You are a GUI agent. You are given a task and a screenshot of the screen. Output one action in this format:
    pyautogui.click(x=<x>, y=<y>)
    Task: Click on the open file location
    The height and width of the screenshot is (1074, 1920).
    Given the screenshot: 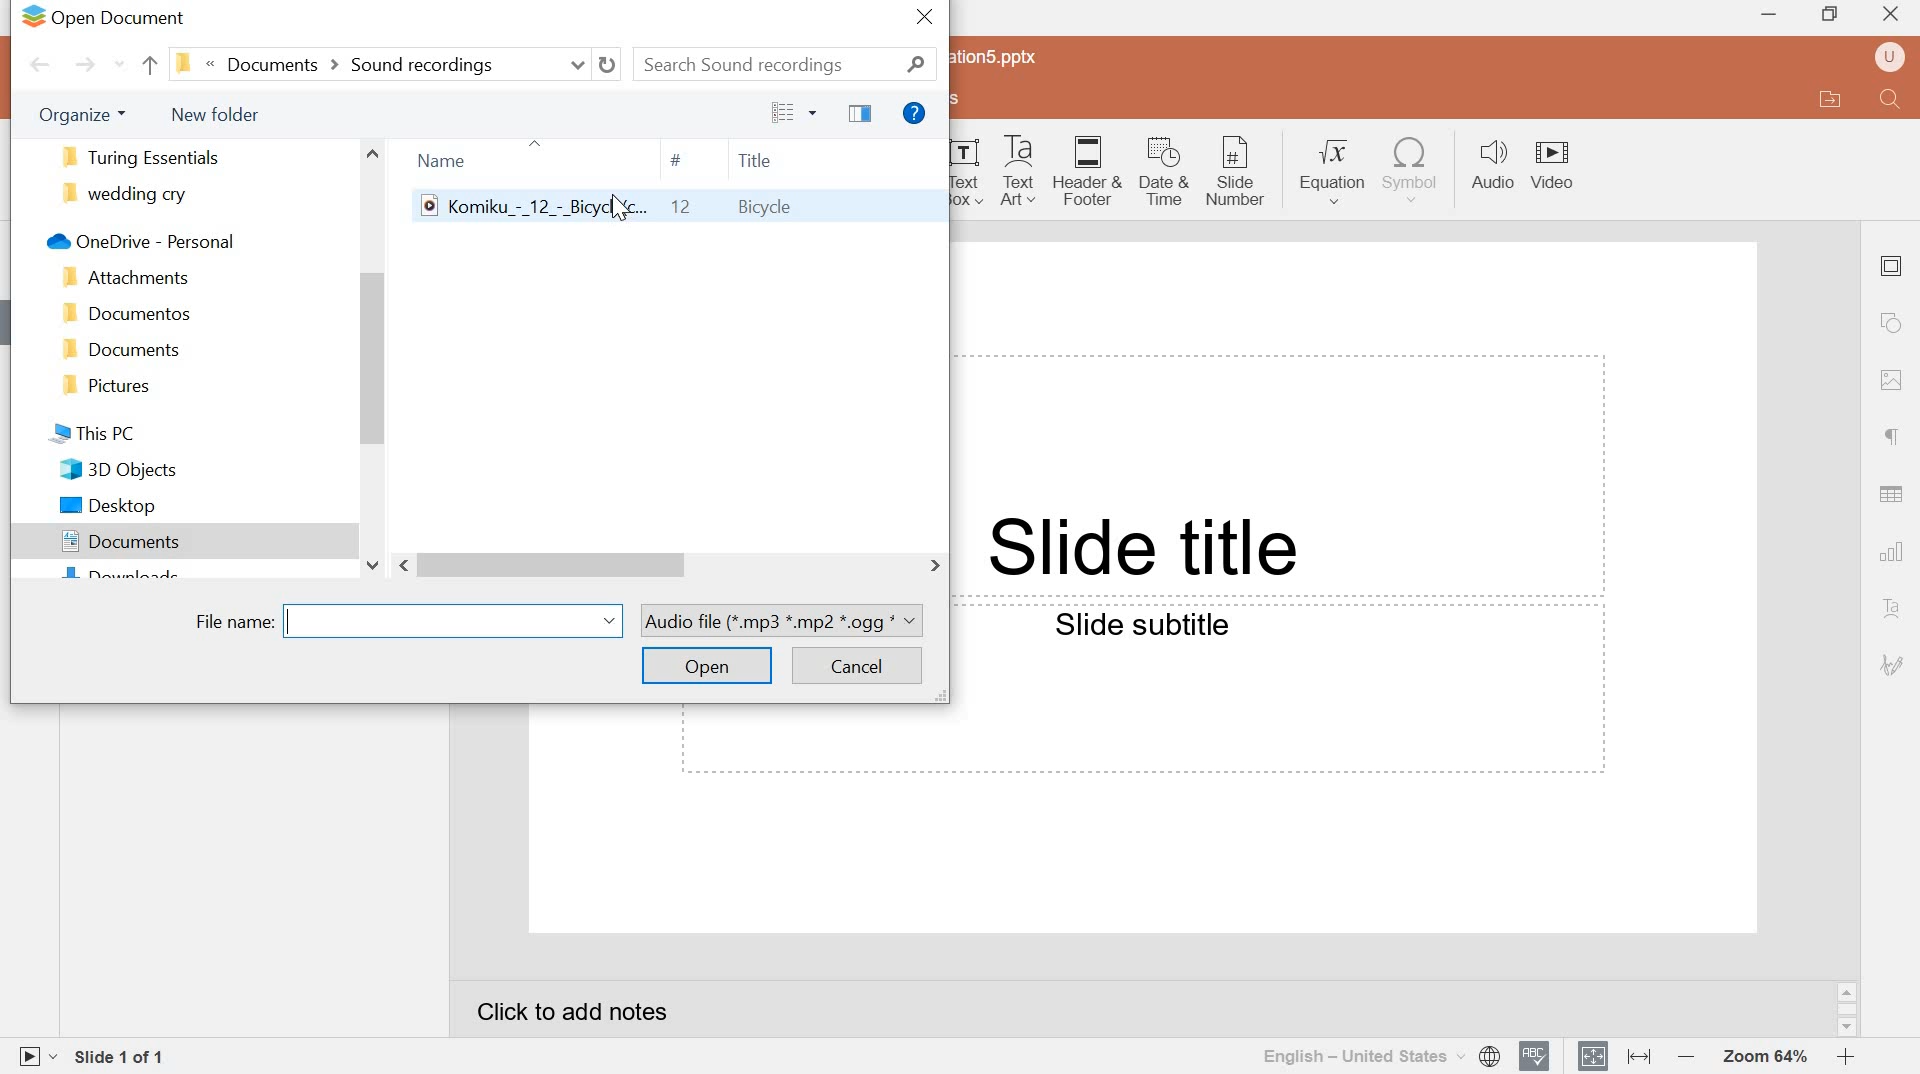 What is the action you would take?
    pyautogui.click(x=1832, y=98)
    